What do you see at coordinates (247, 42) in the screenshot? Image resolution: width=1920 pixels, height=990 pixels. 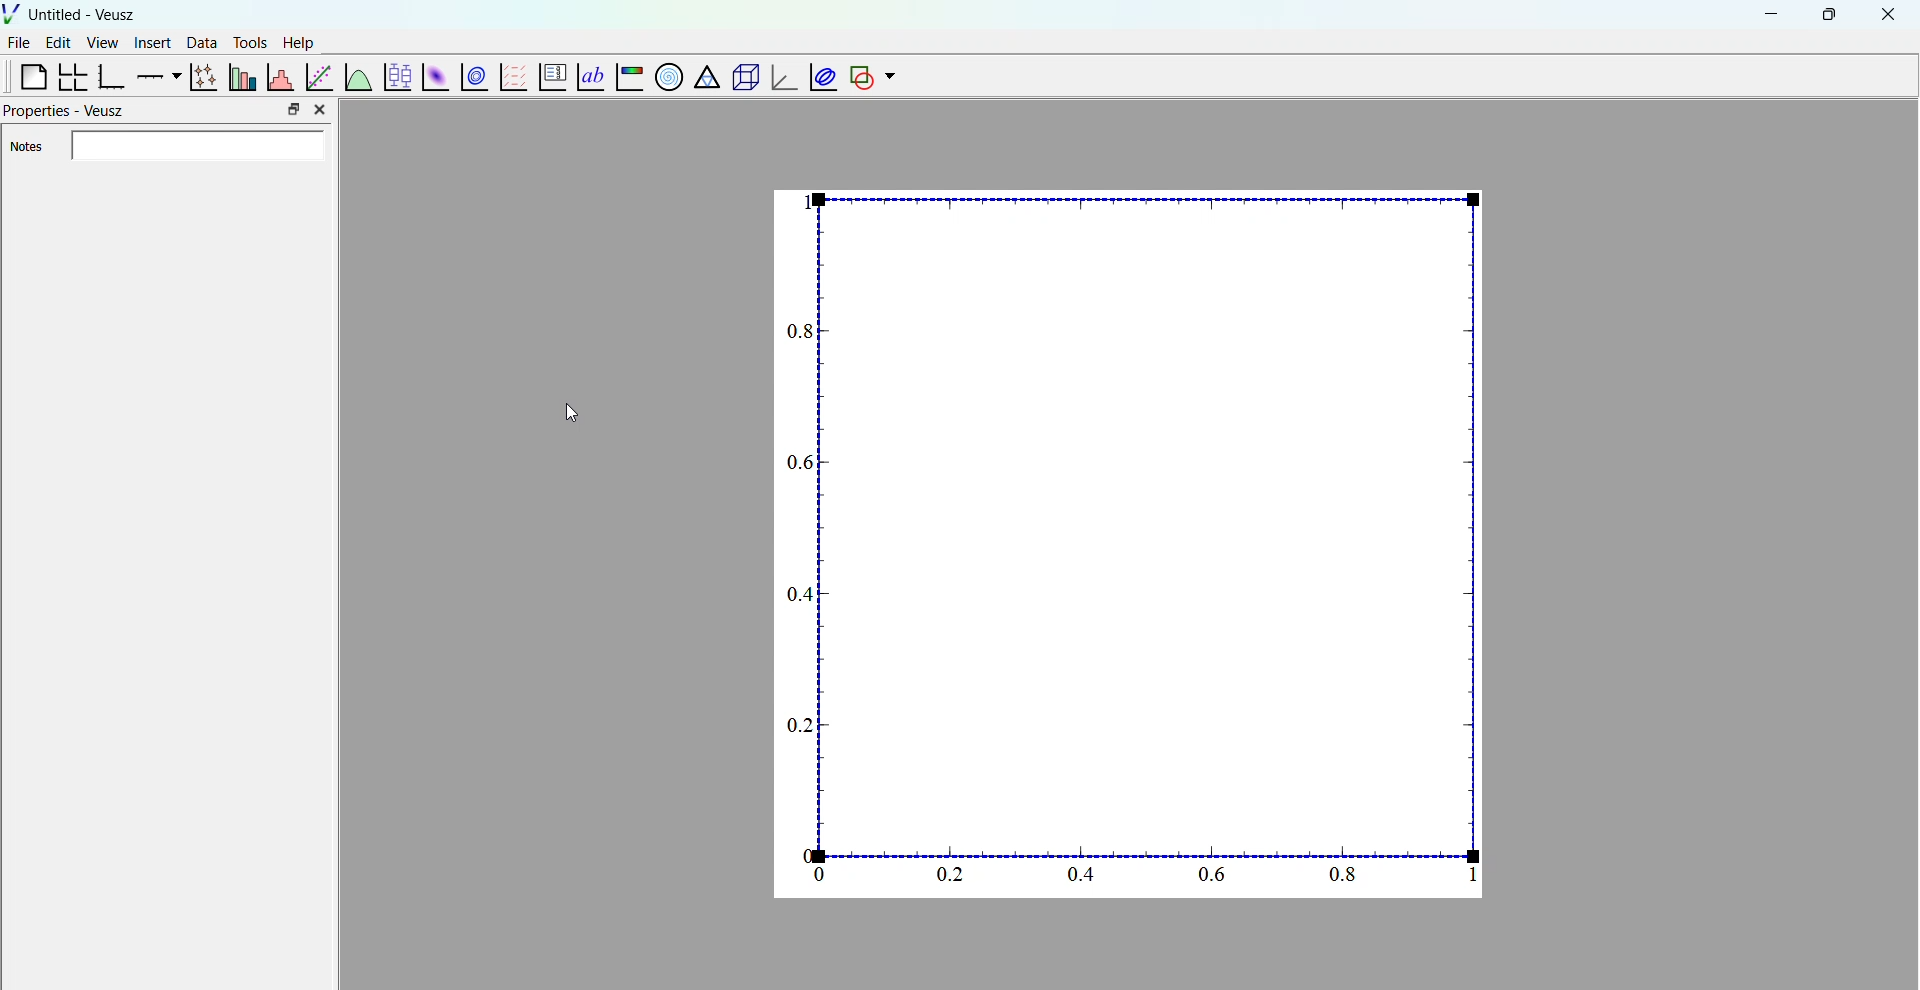 I see `tools` at bounding box center [247, 42].